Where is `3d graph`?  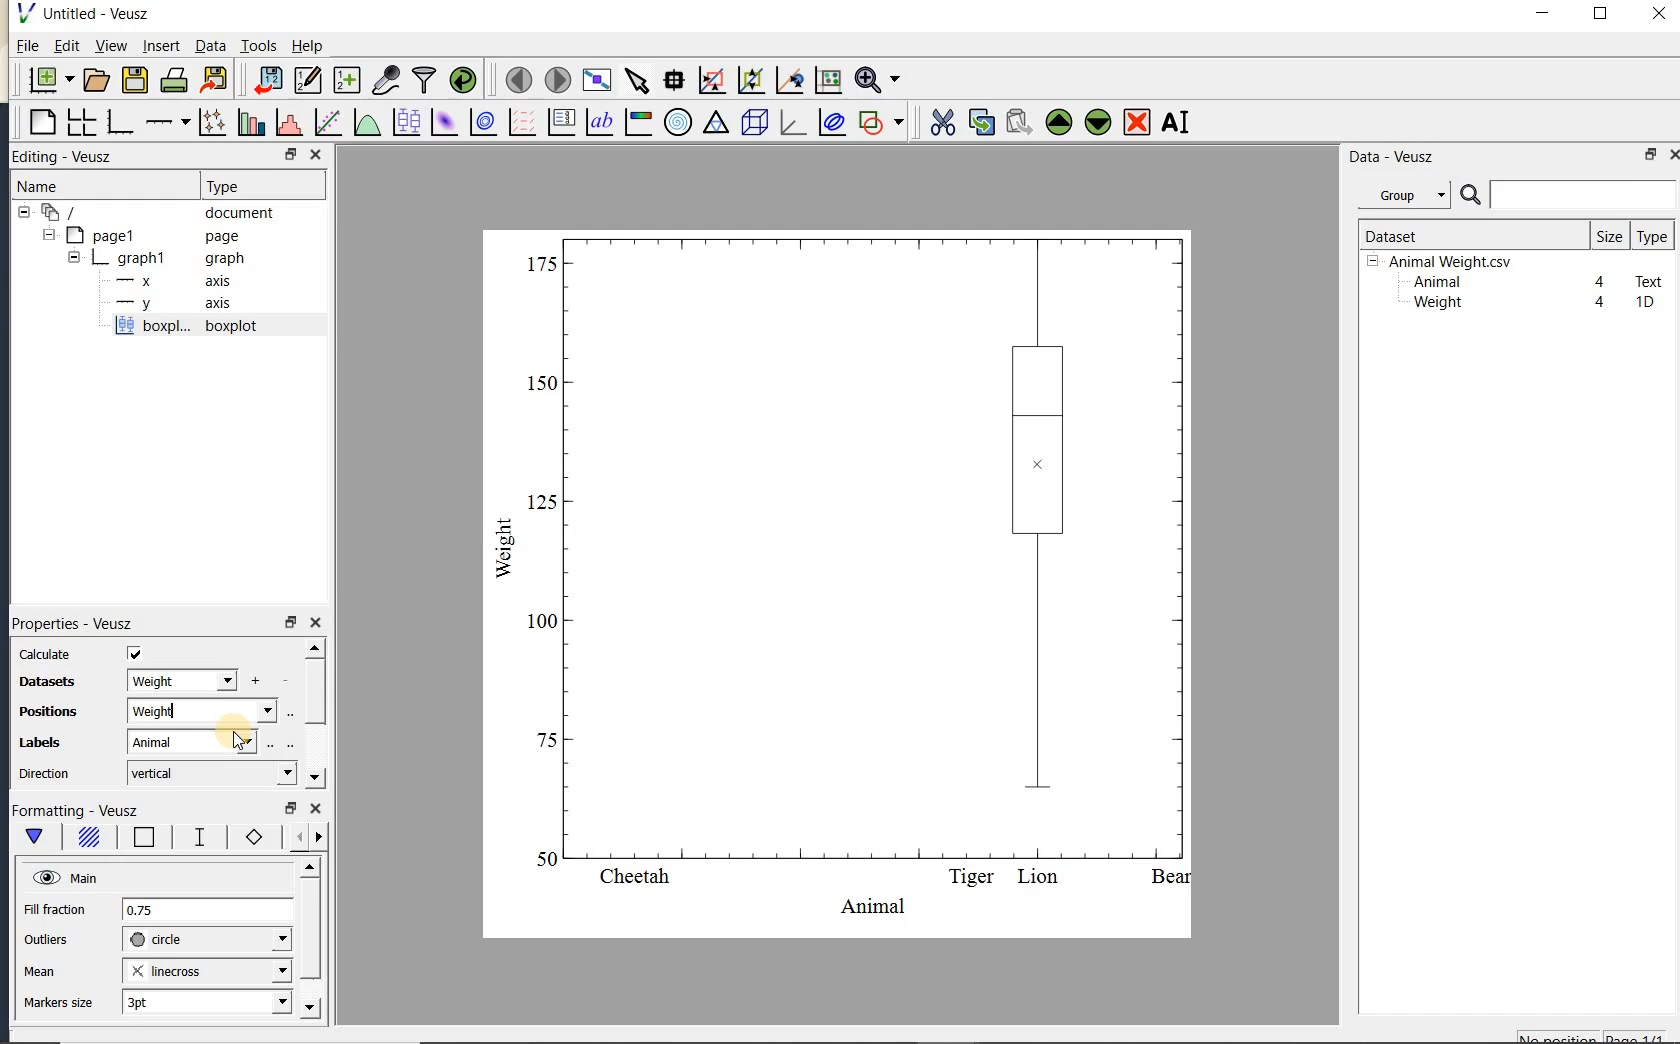 3d graph is located at coordinates (790, 122).